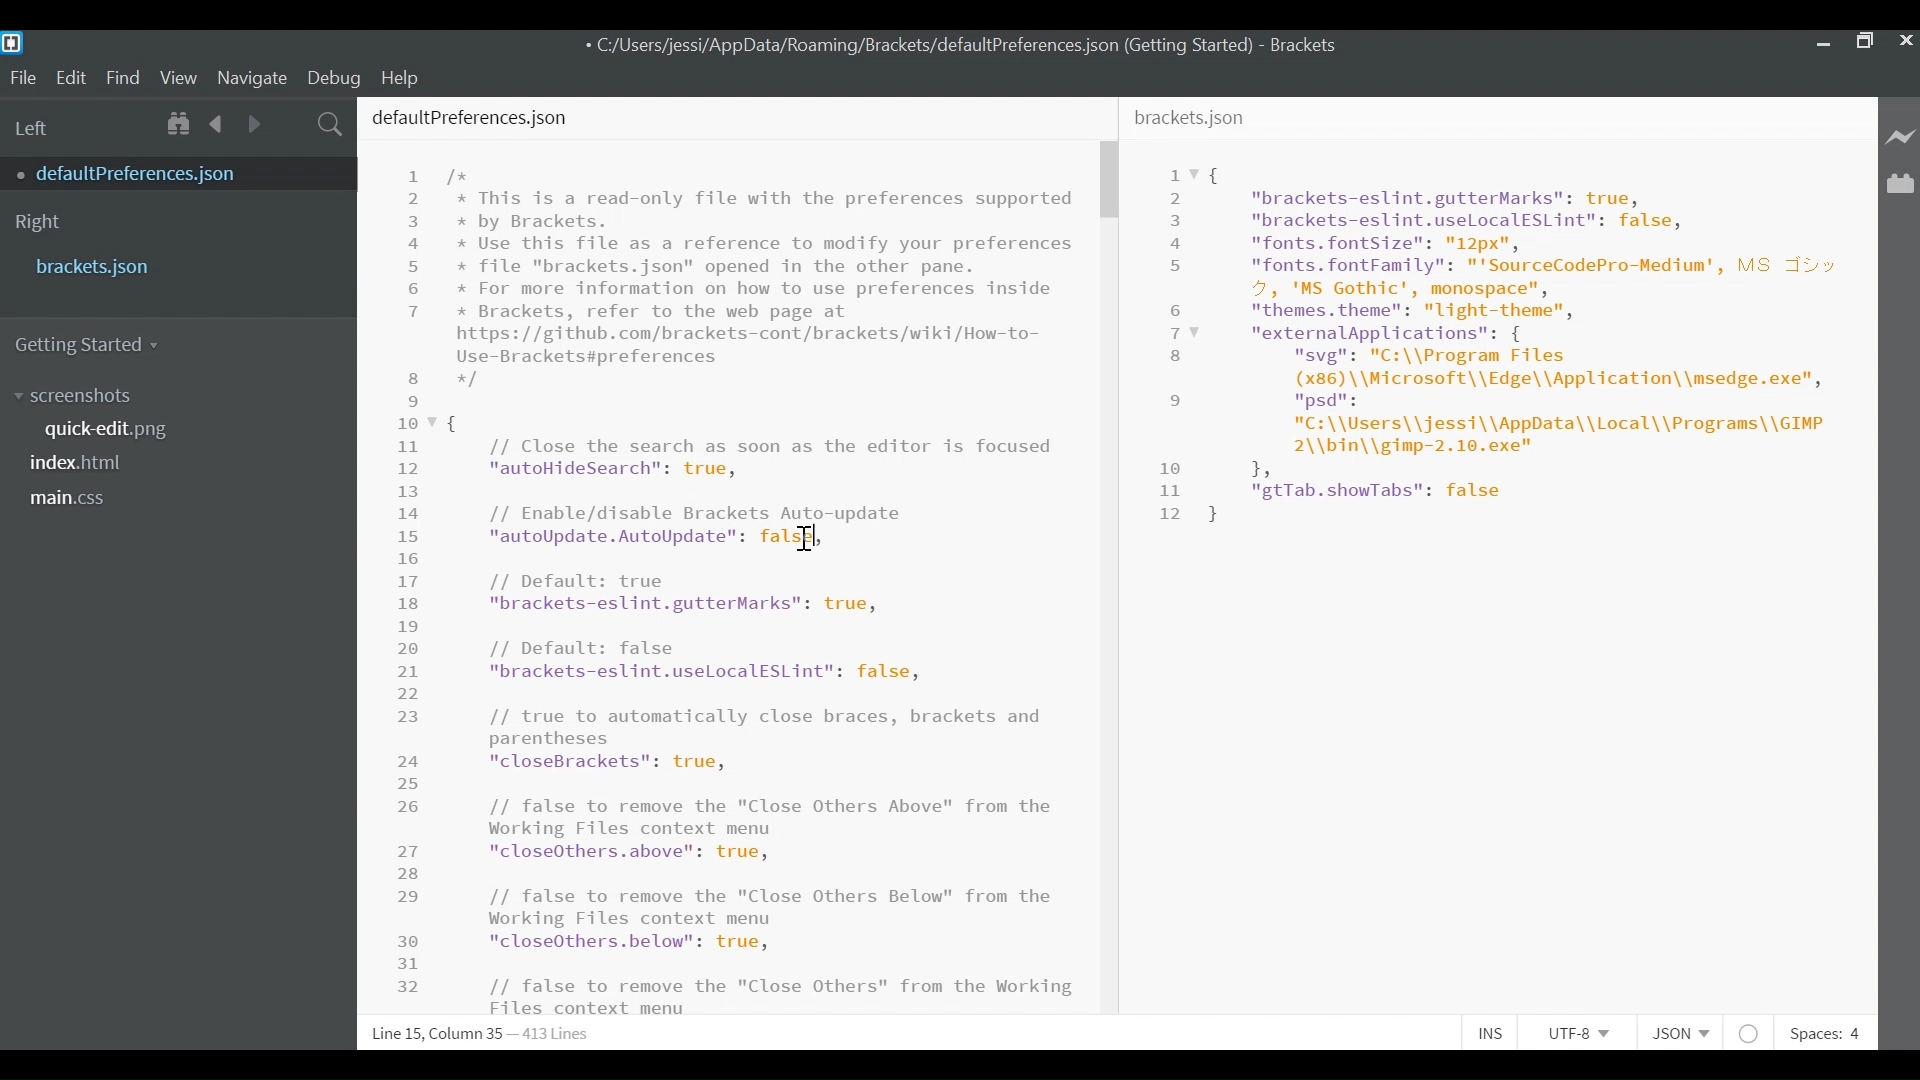 The image size is (1920, 1080). Describe the element at coordinates (34, 128) in the screenshot. I see `Left` at that location.